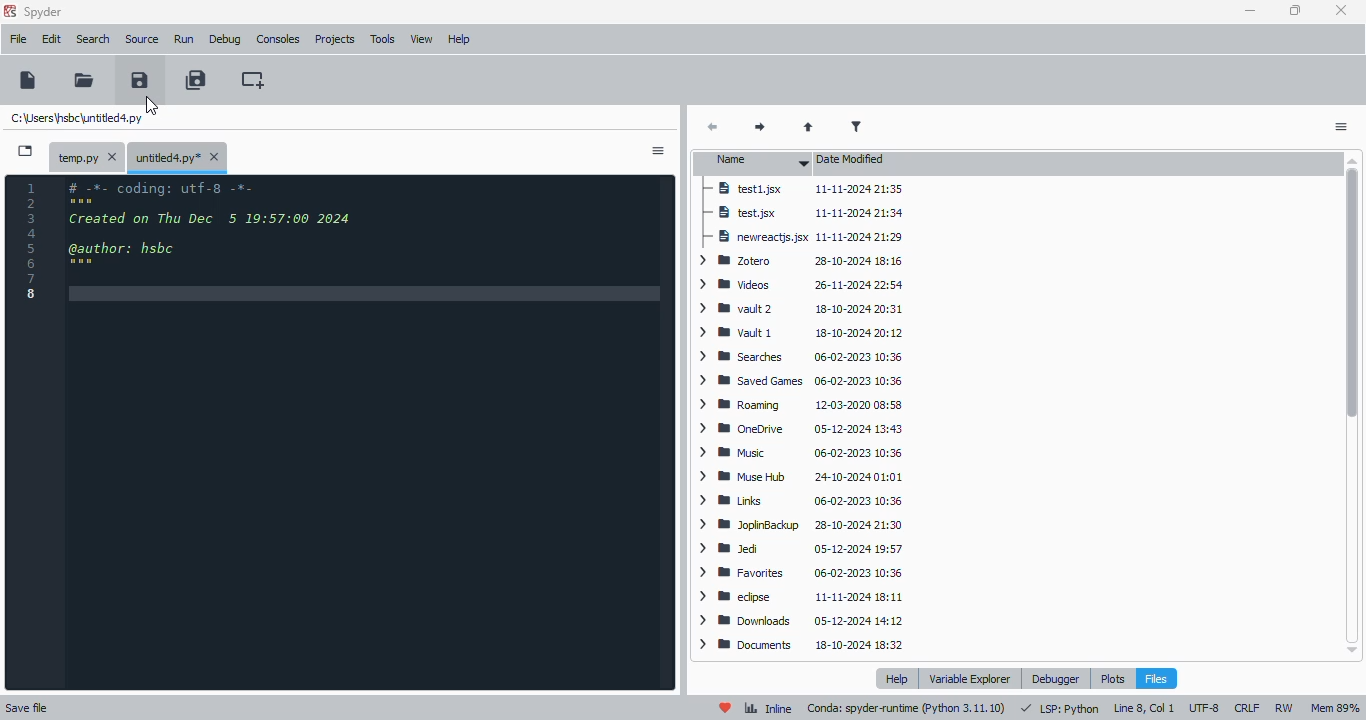 Image resolution: width=1366 pixels, height=720 pixels. I want to click on maximize, so click(1296, 10).